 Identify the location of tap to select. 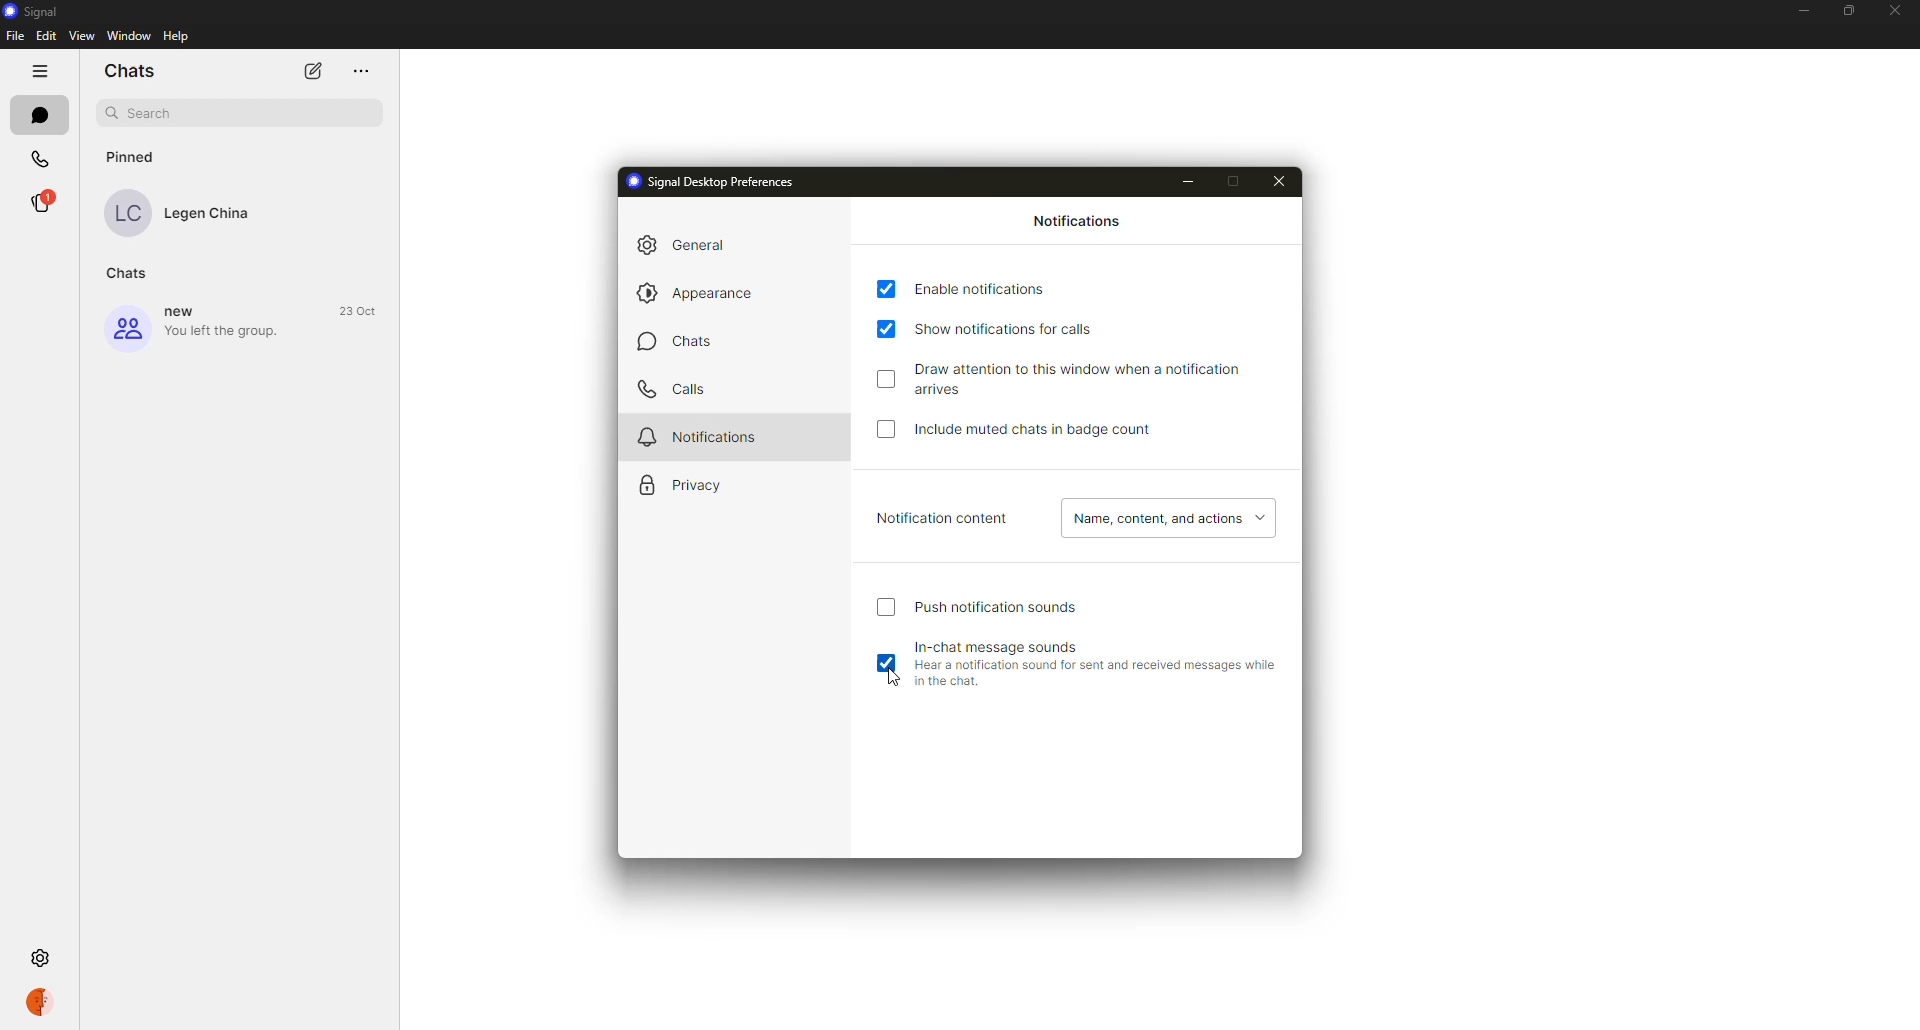
(885, 289).